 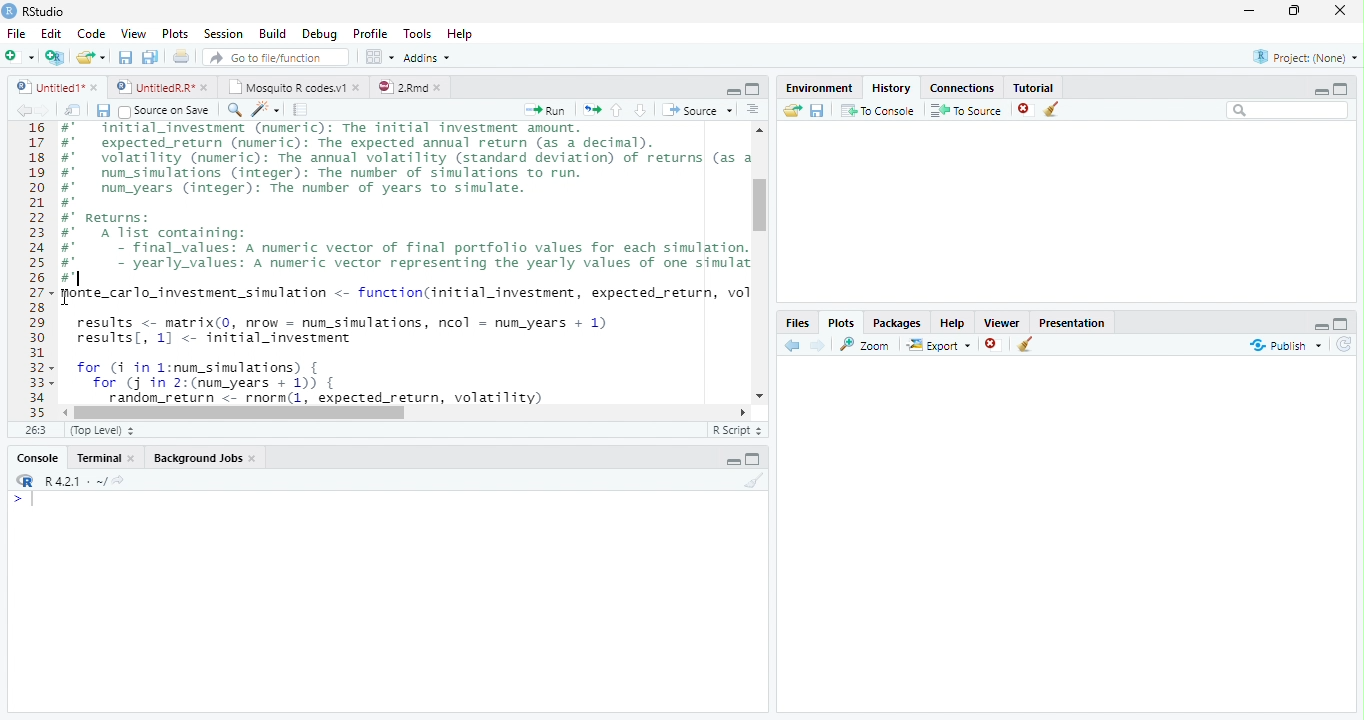 I want to click on Scroll Left, so click(x=64, y=412).